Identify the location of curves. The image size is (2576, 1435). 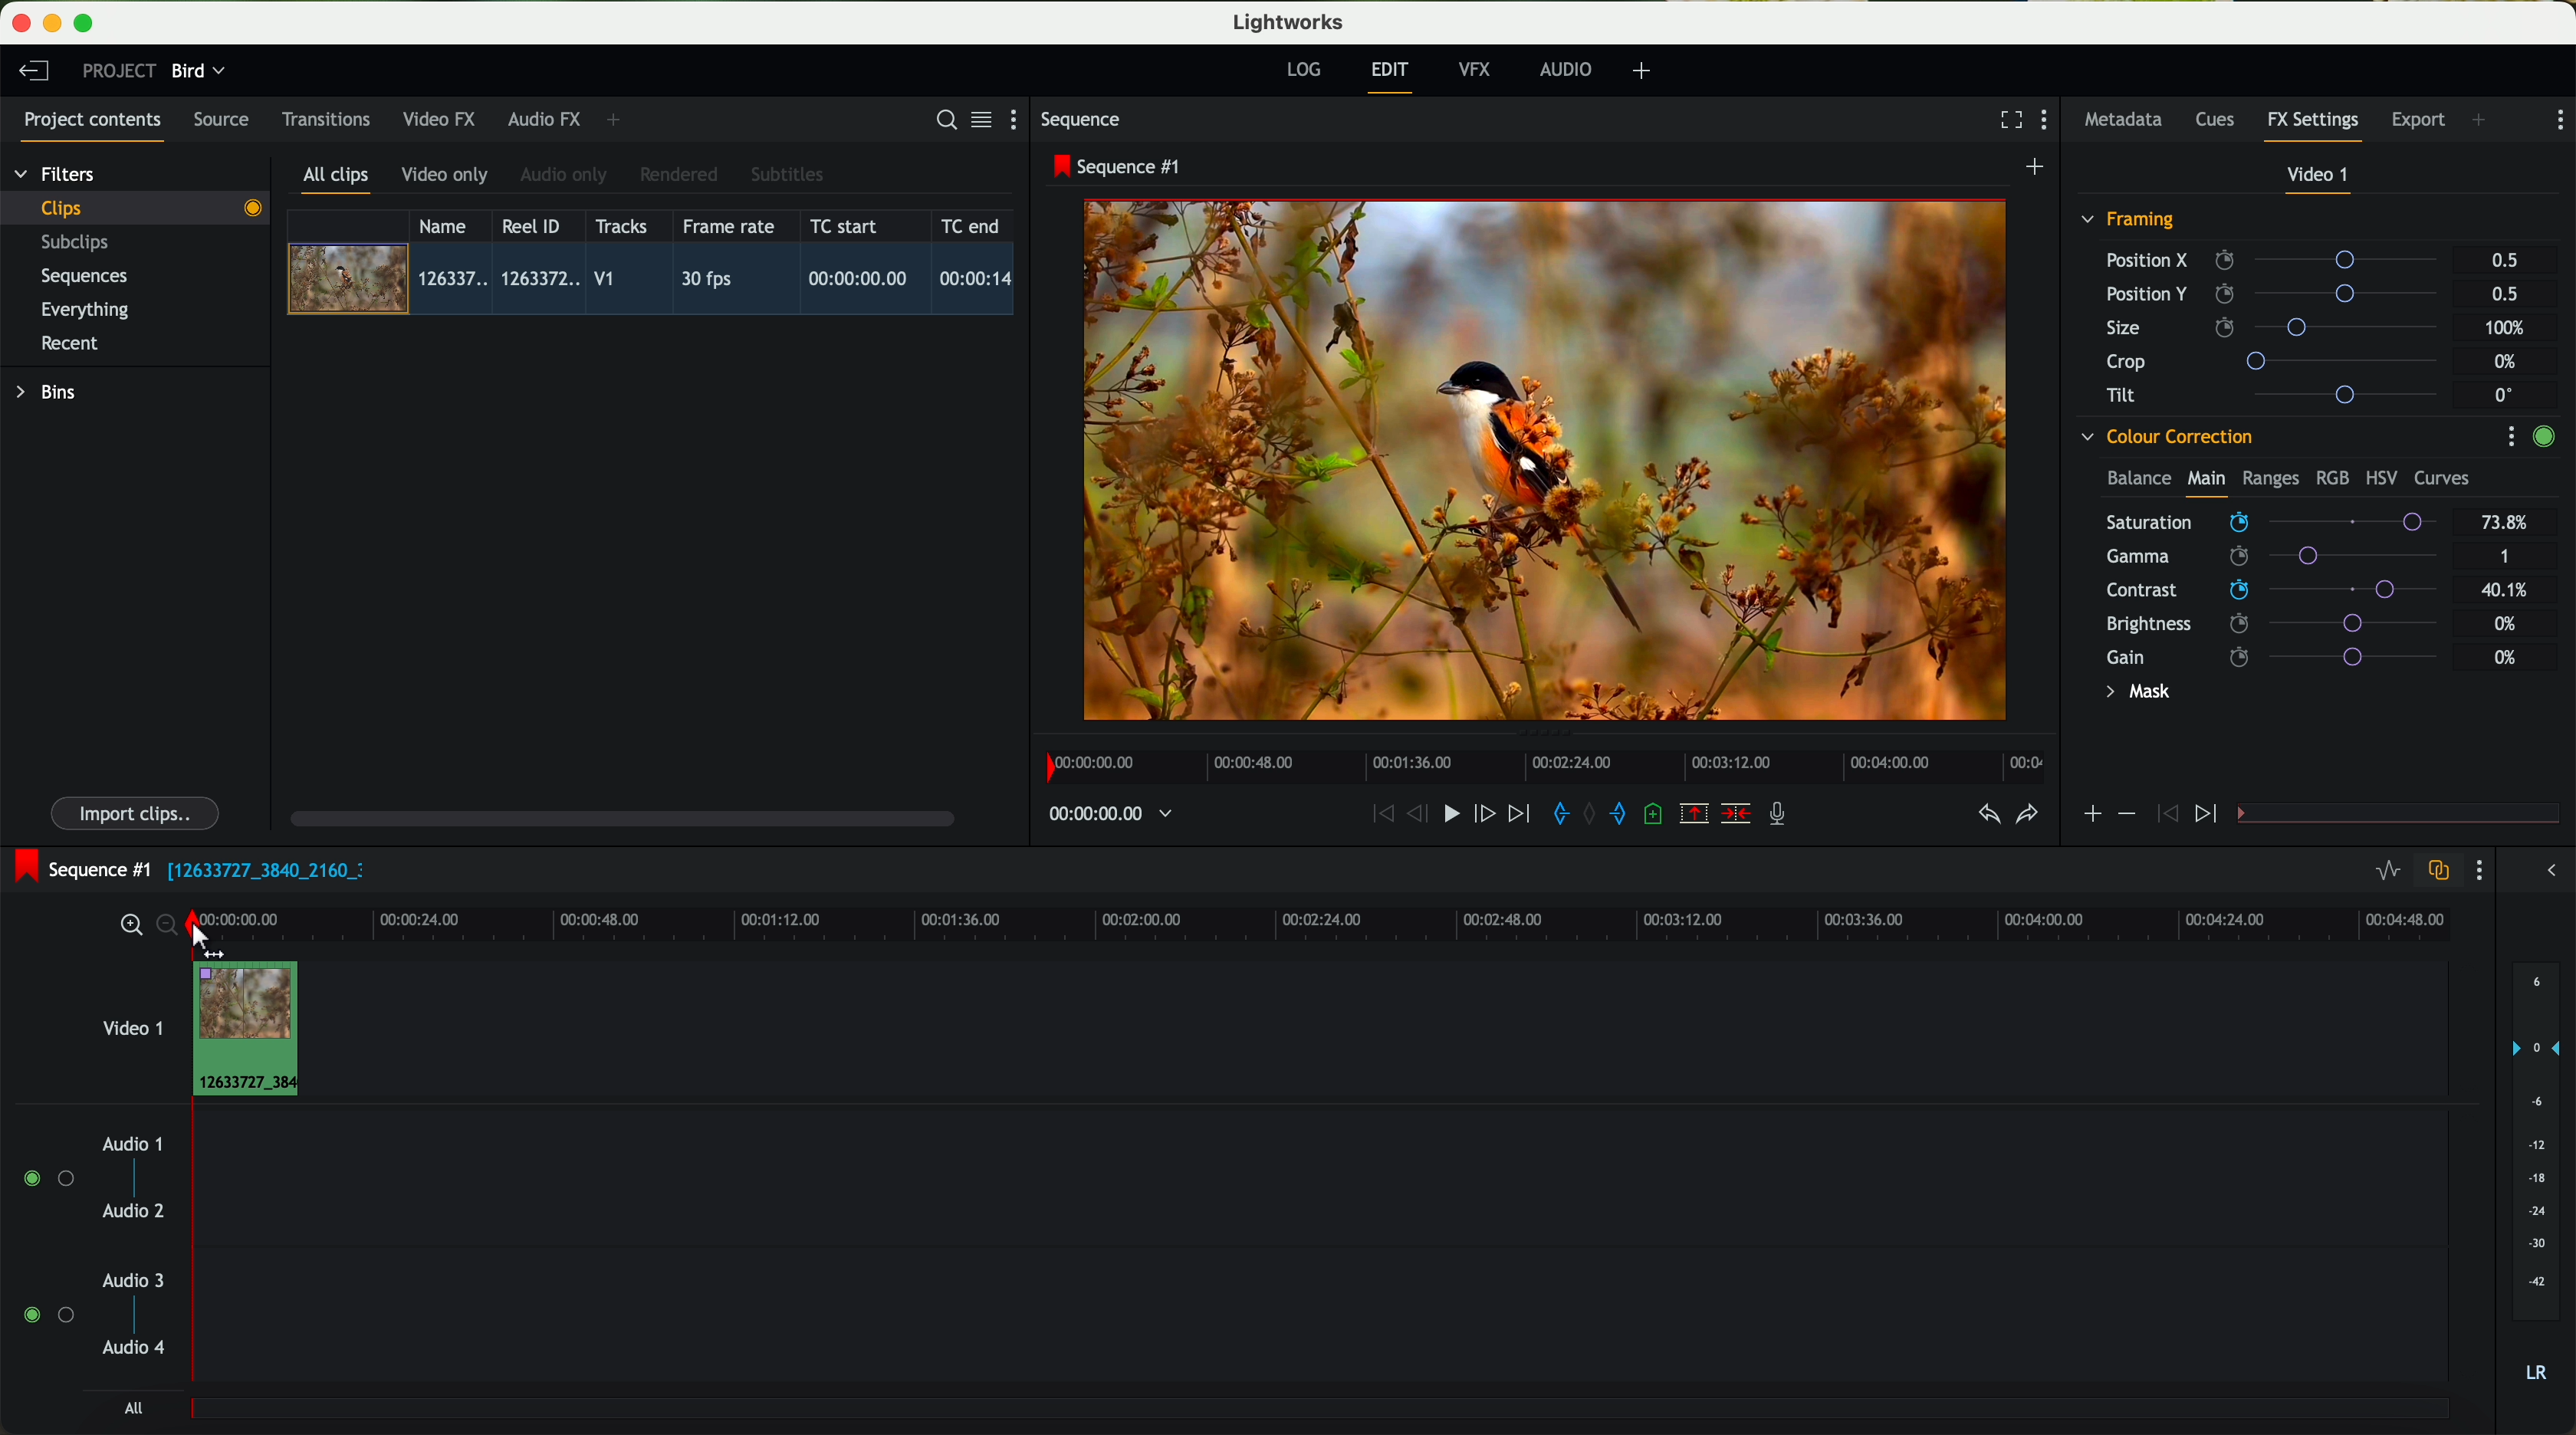
(2442, 479).